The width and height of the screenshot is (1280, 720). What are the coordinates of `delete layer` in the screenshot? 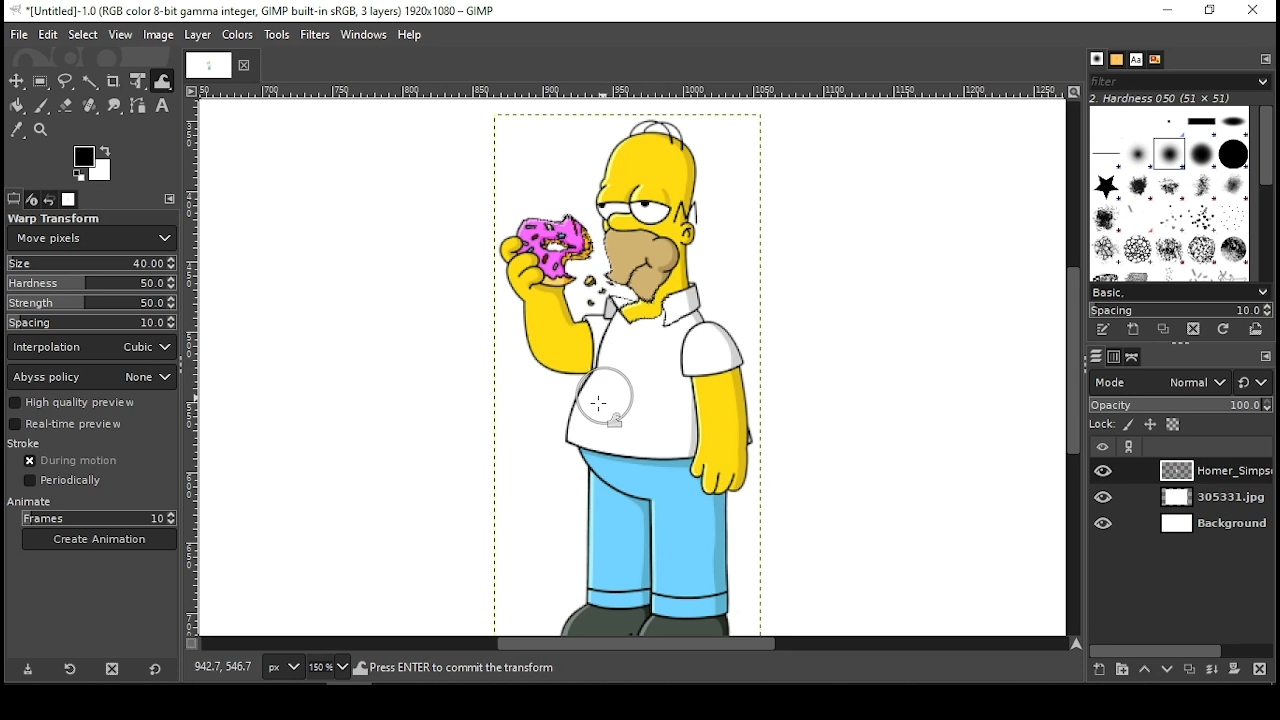 It's located at (1261, 671).